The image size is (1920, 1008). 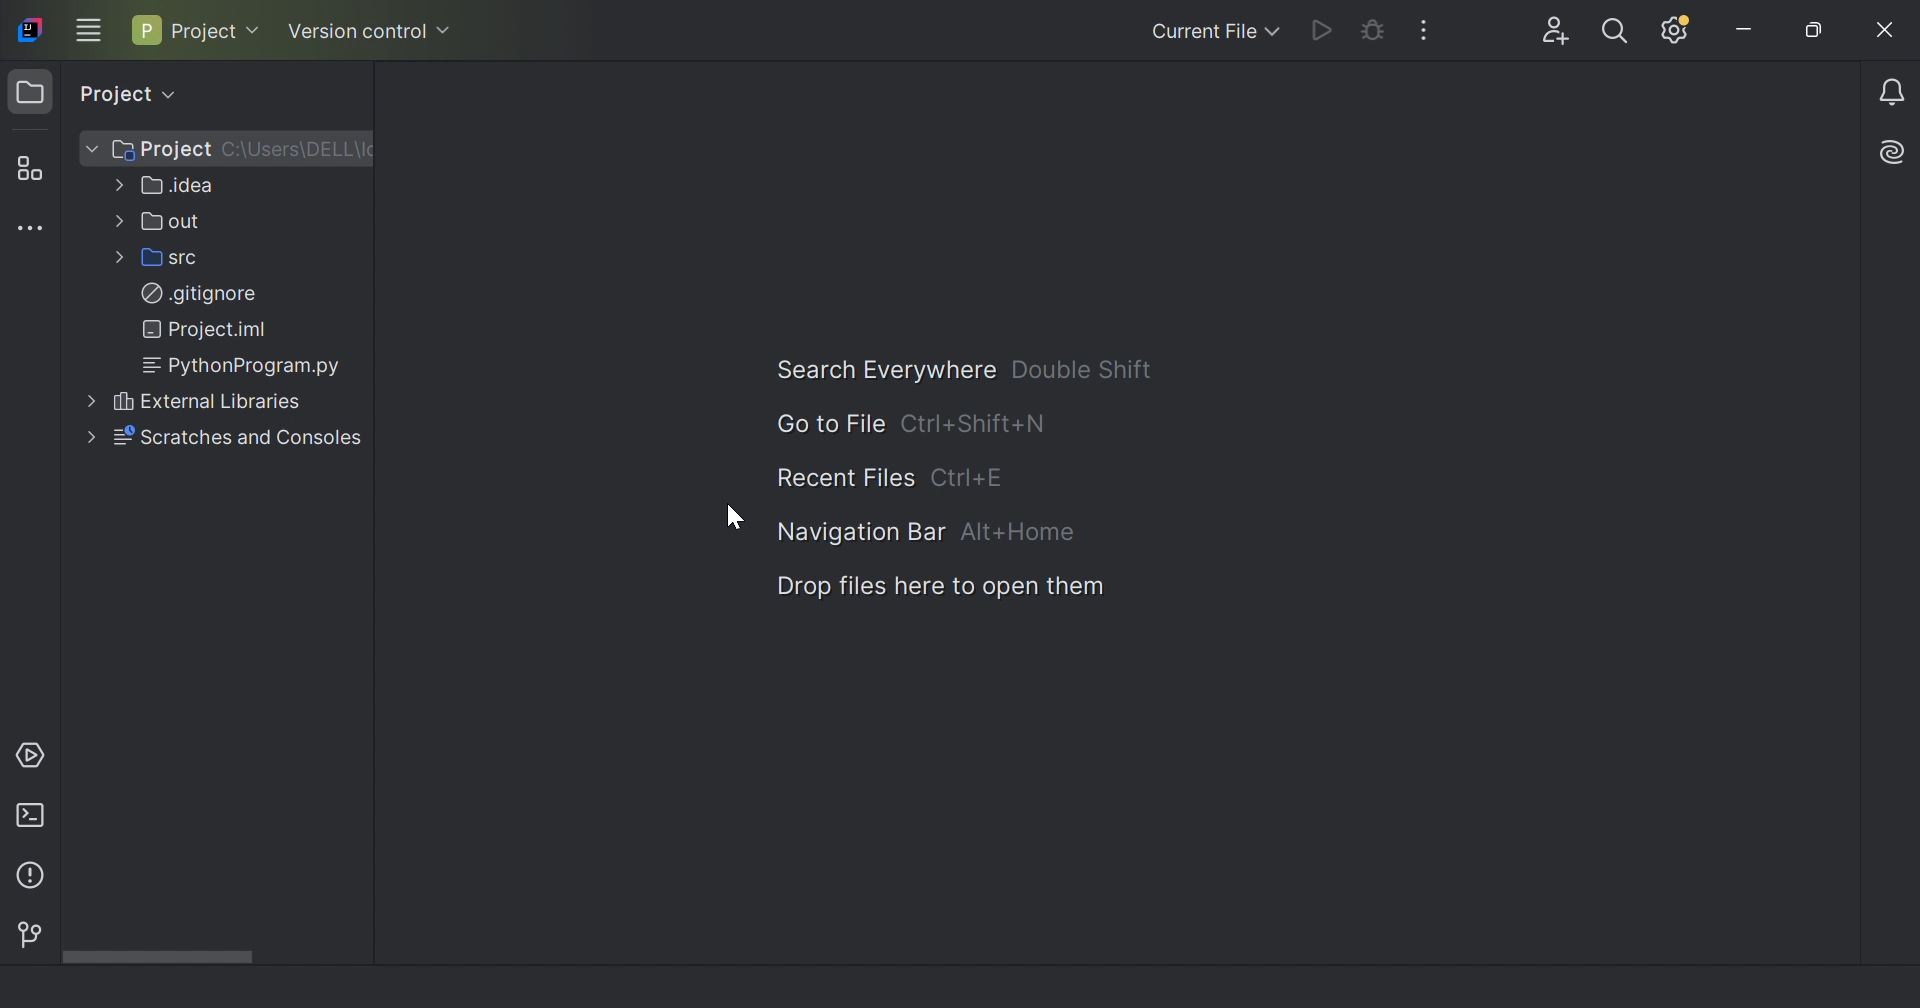 I want to click on Navigation bar, so click(x=859, y=534).